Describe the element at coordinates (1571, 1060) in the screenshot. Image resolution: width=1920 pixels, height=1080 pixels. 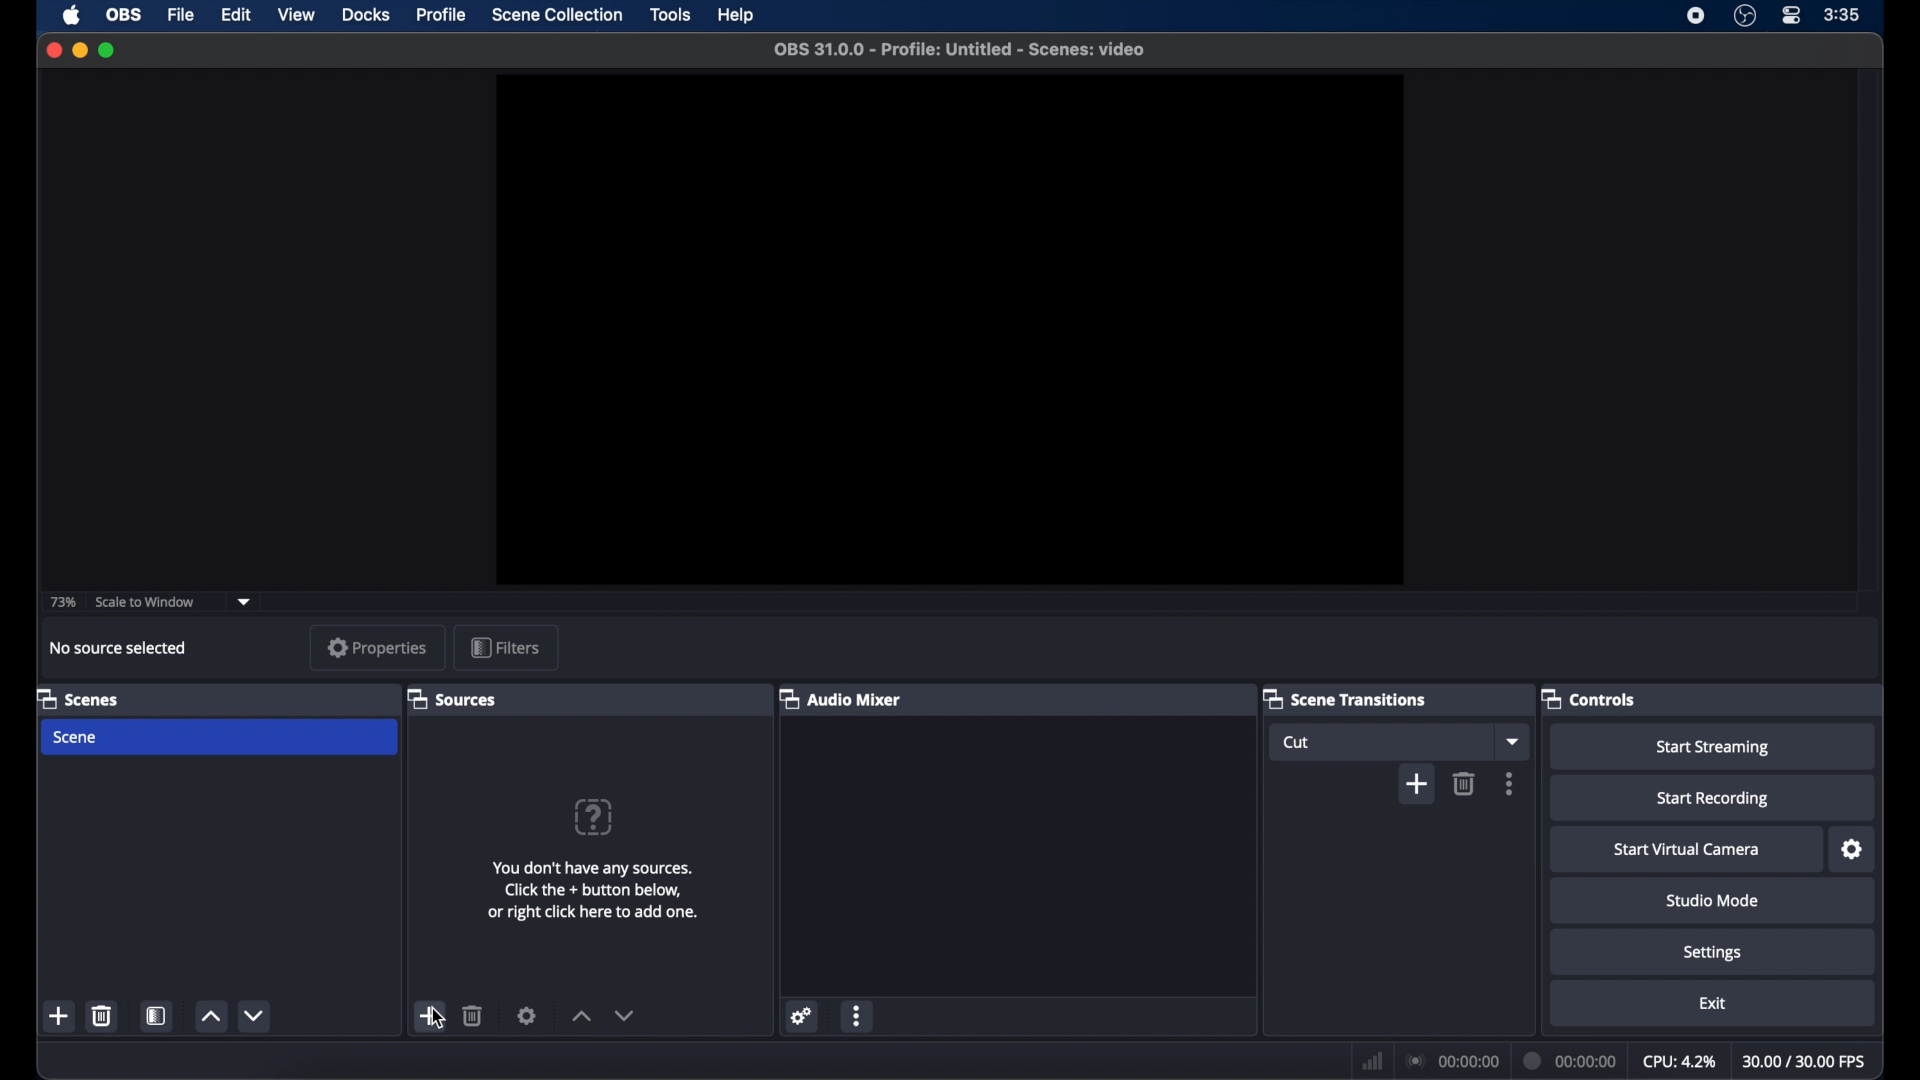
I see `duration` at that location.